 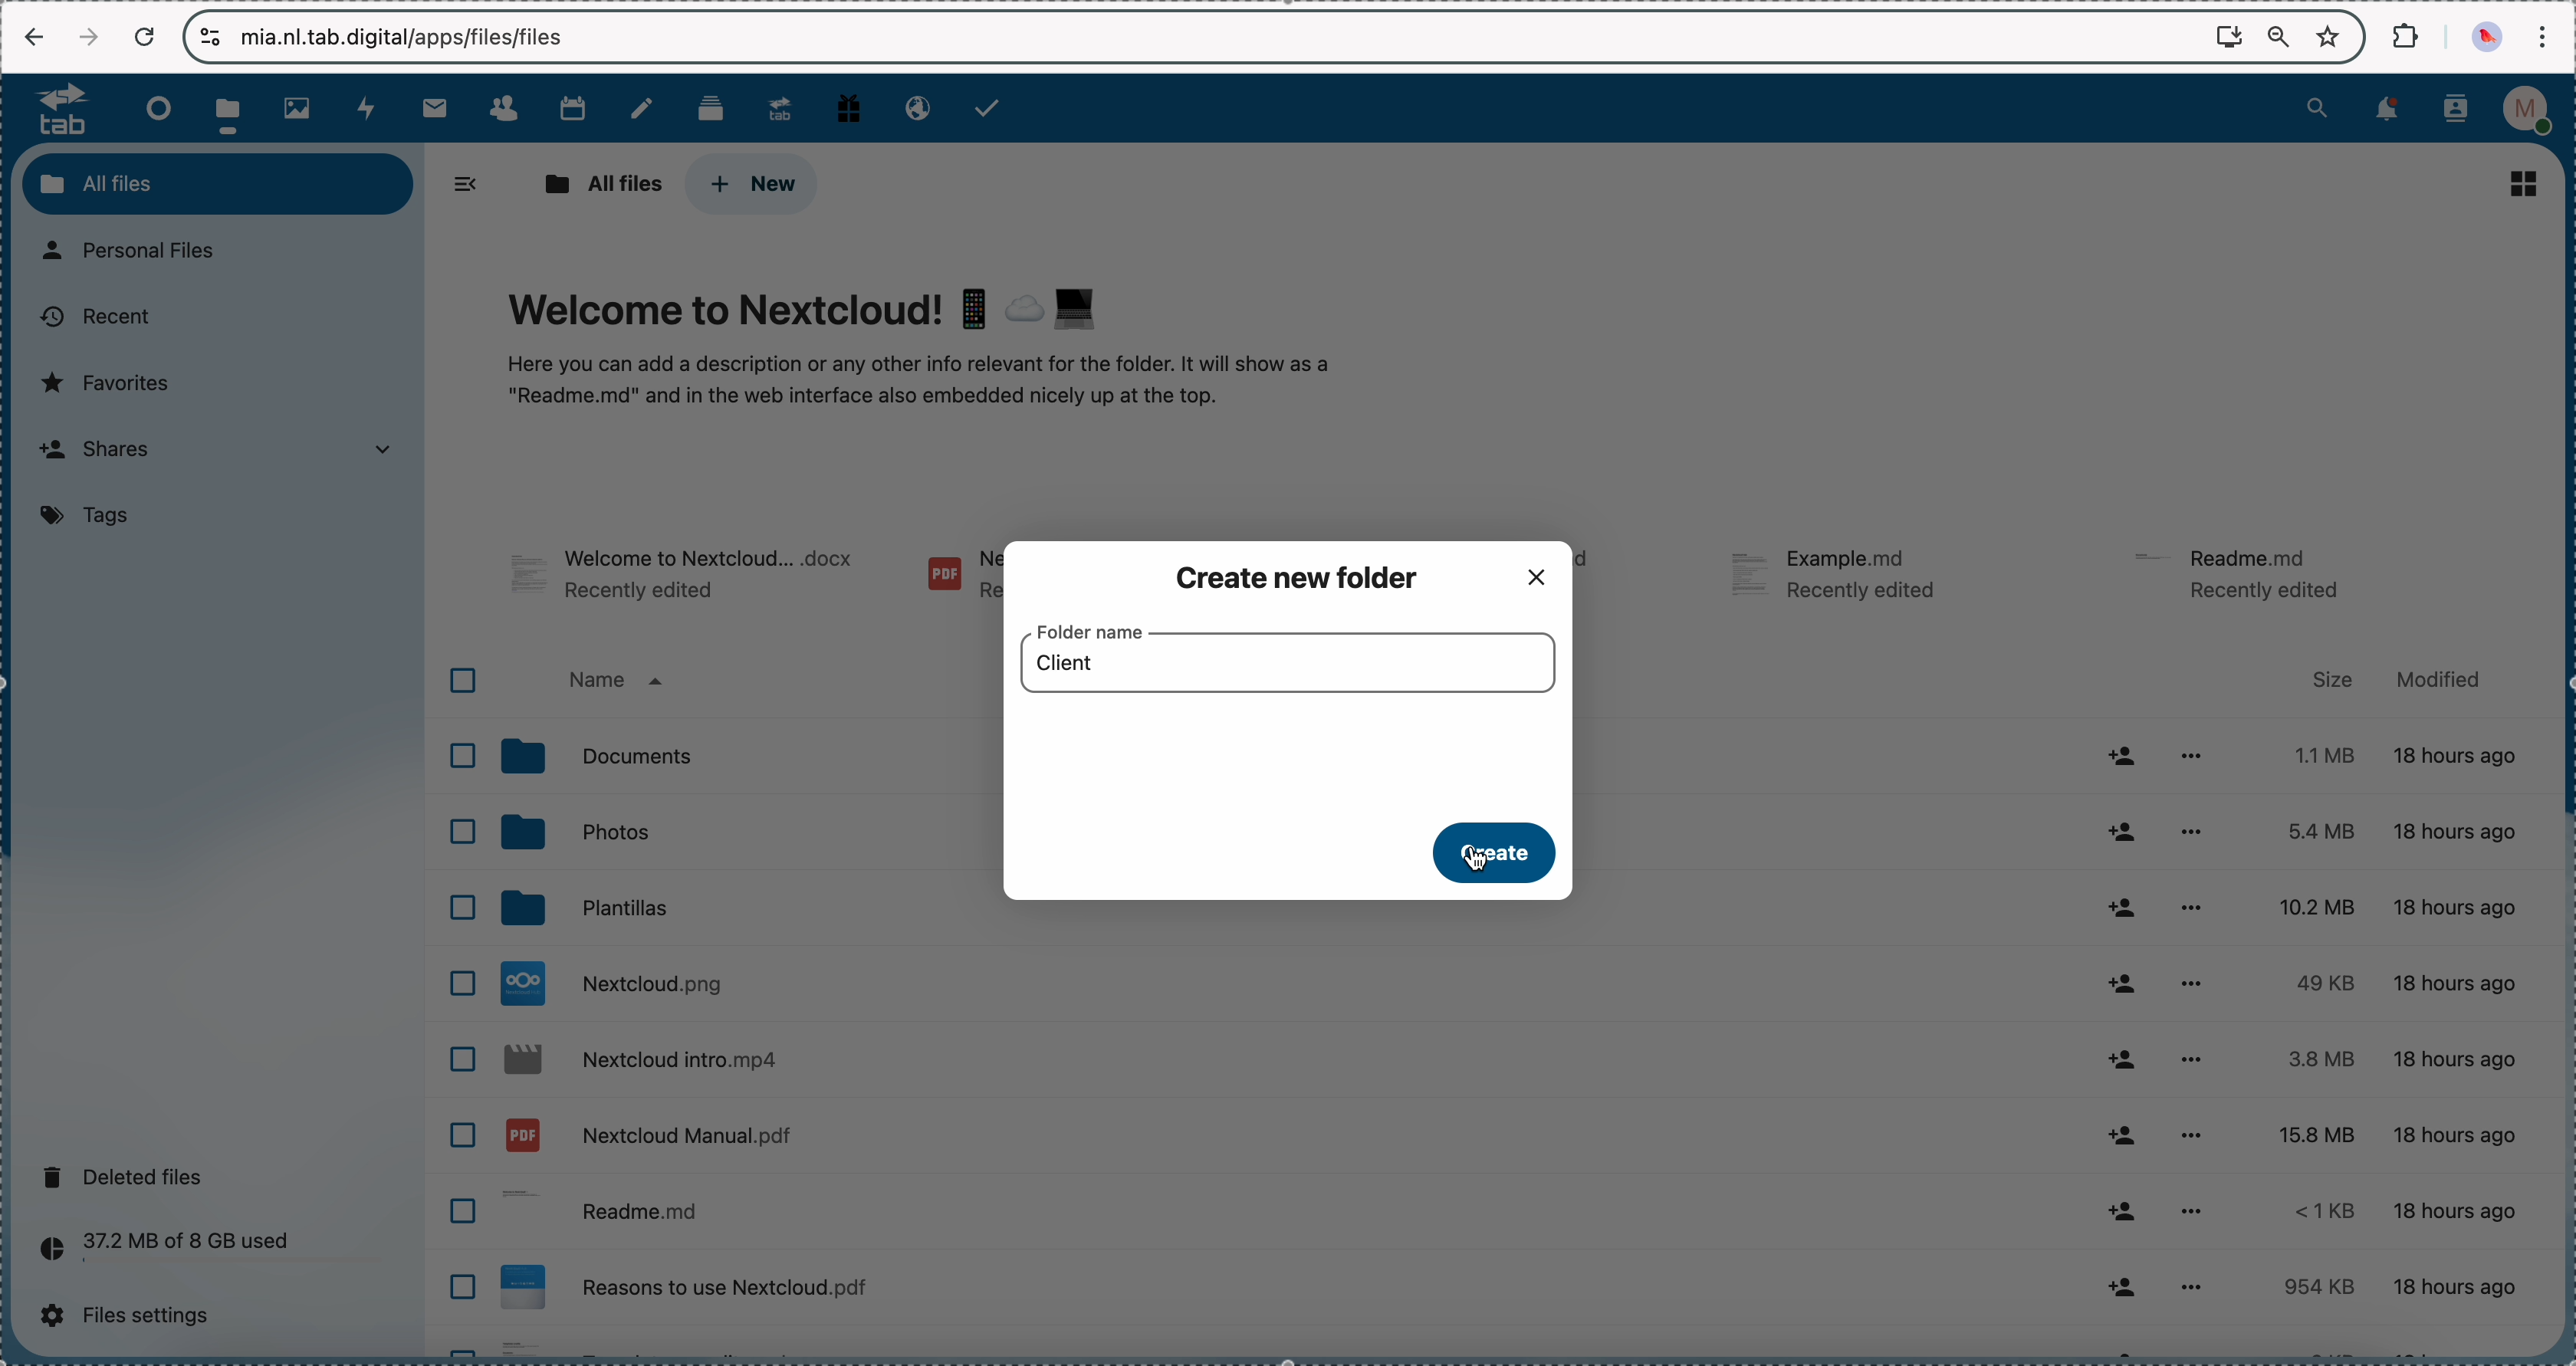 I want to click on file, so click(x=1284, y=1058).